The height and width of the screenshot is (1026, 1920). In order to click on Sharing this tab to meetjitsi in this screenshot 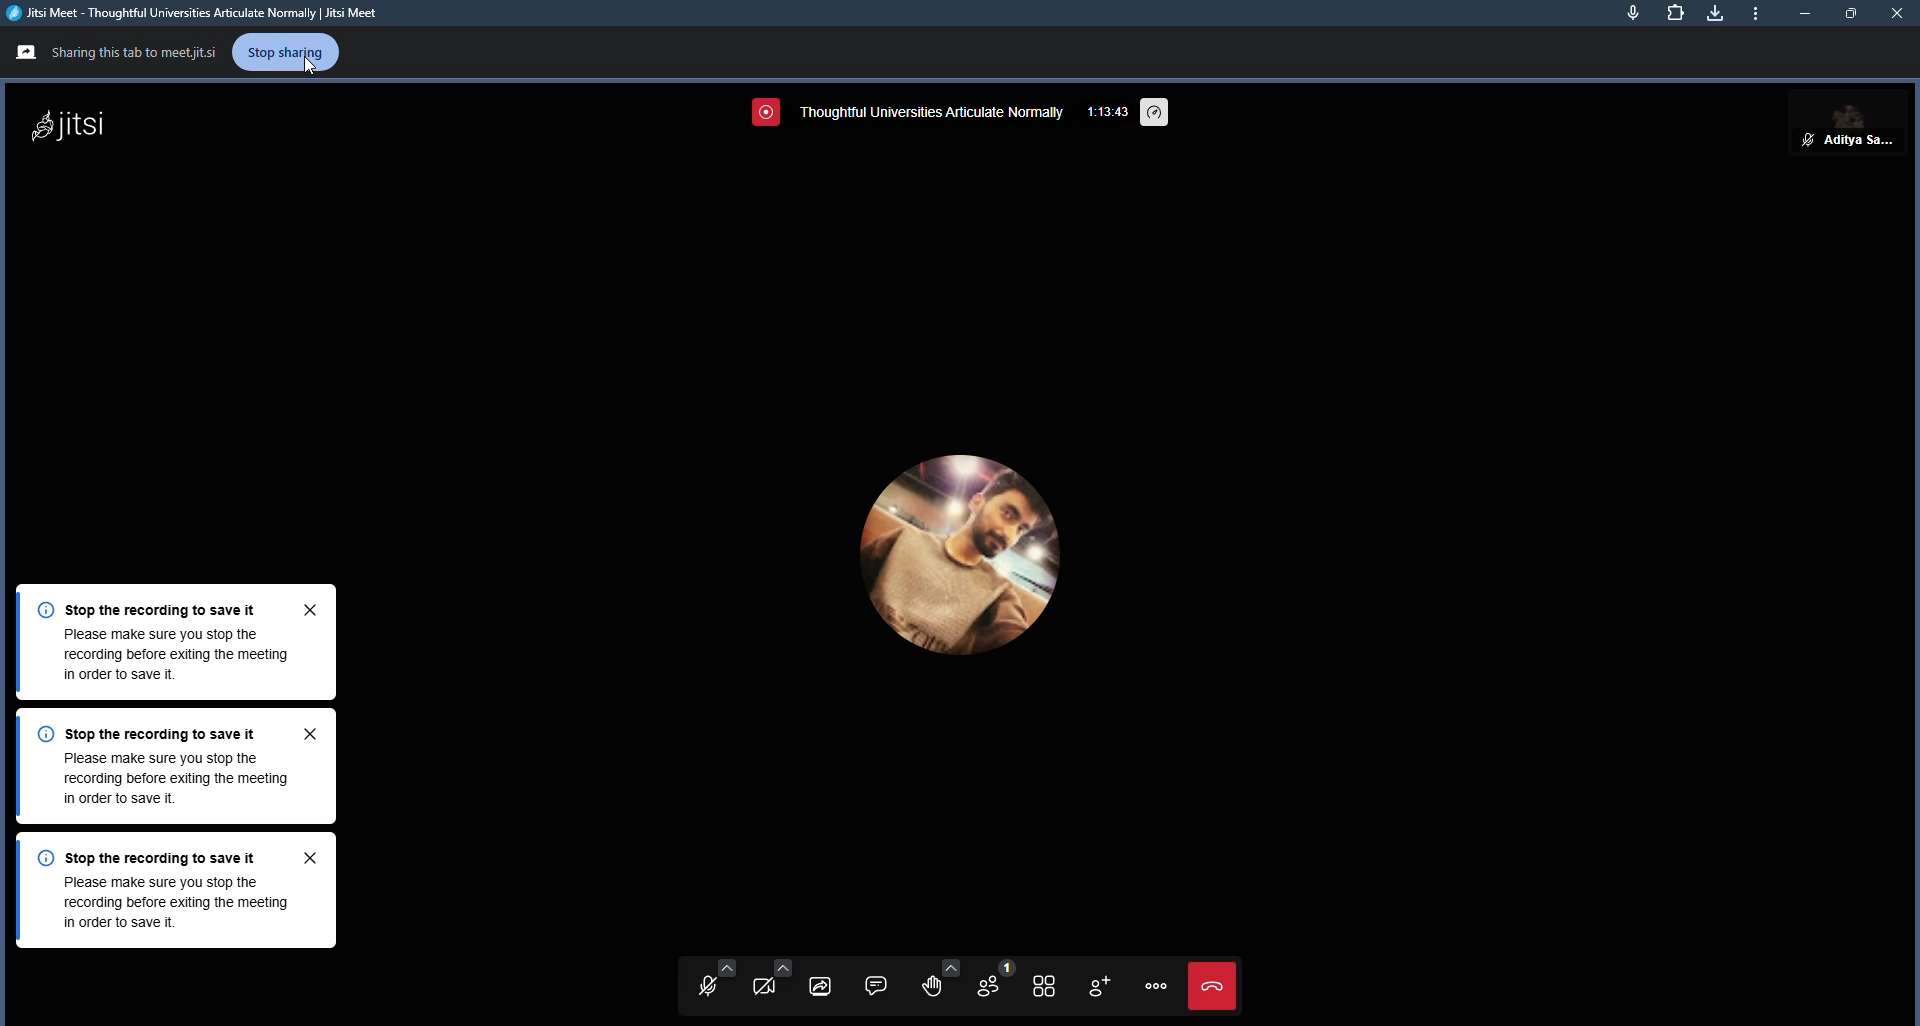, I will do `click(136, 53)`.